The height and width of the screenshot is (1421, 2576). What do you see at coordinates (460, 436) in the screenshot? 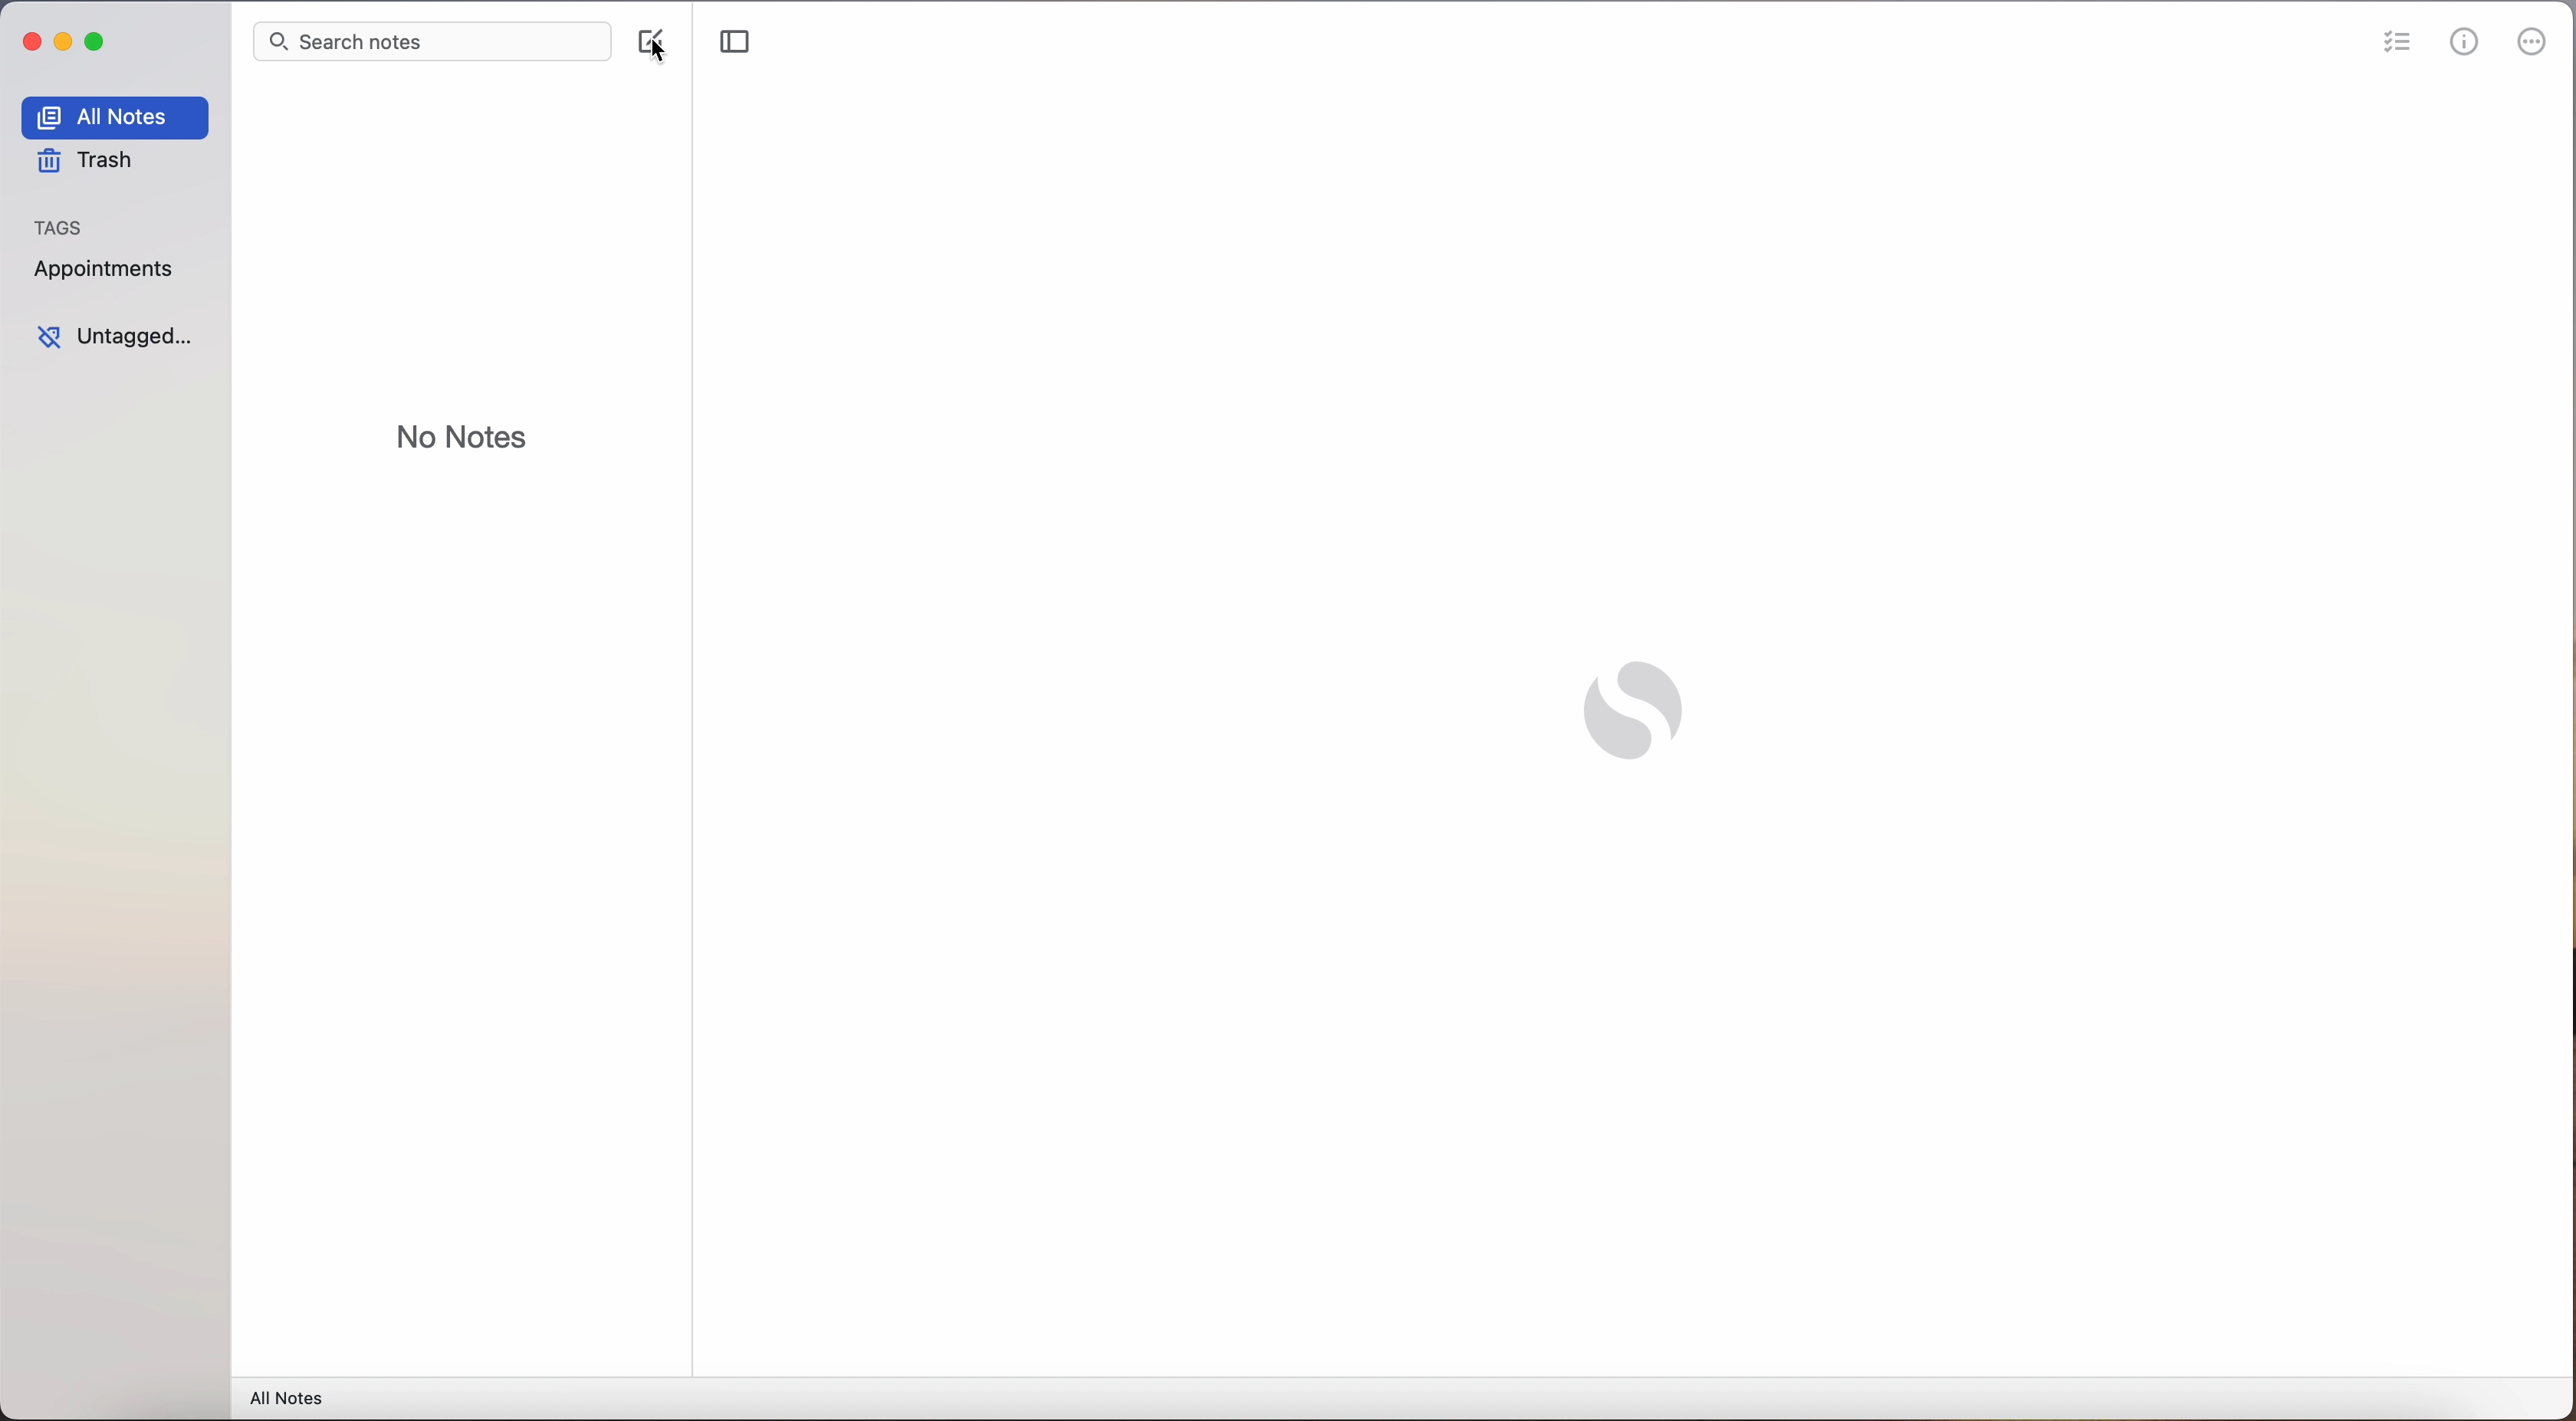
I see `no notes` at bounding box center [460, 436].